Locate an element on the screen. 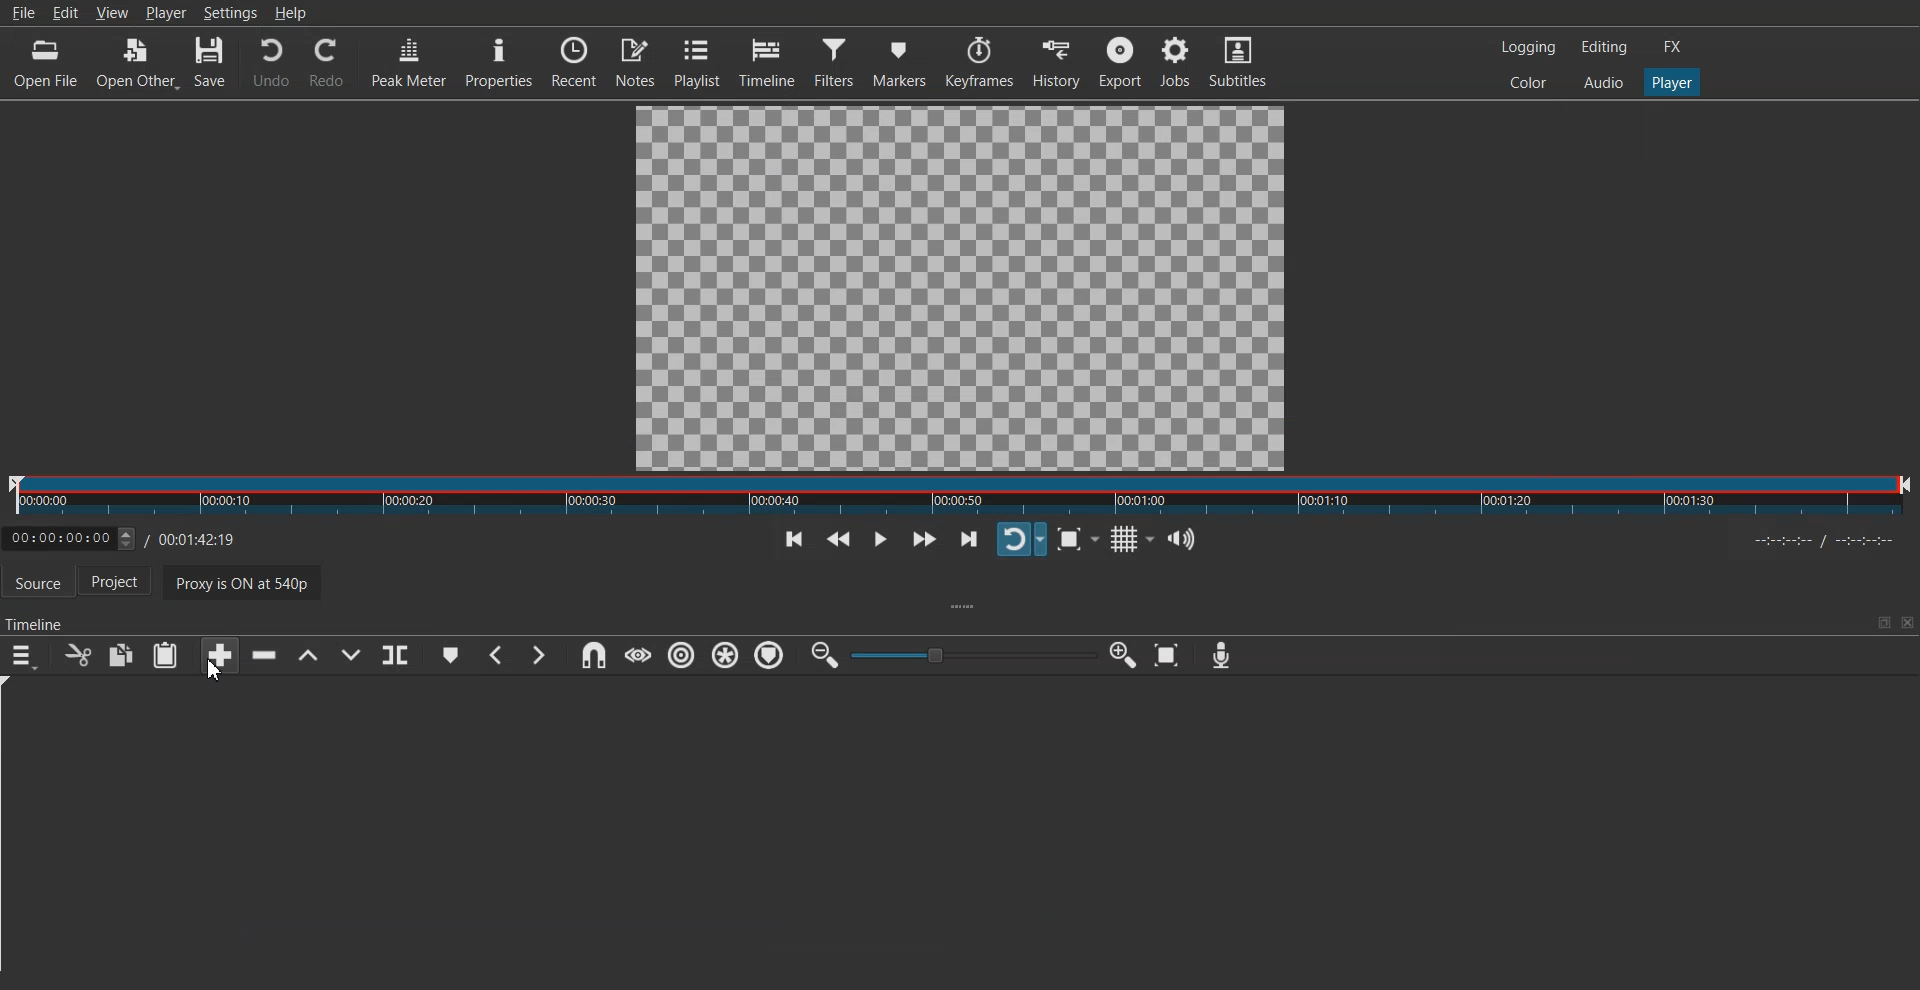 Image resolution: width=1920 pixels, height=990 pixels. Source is located at coordinates (38, 583).